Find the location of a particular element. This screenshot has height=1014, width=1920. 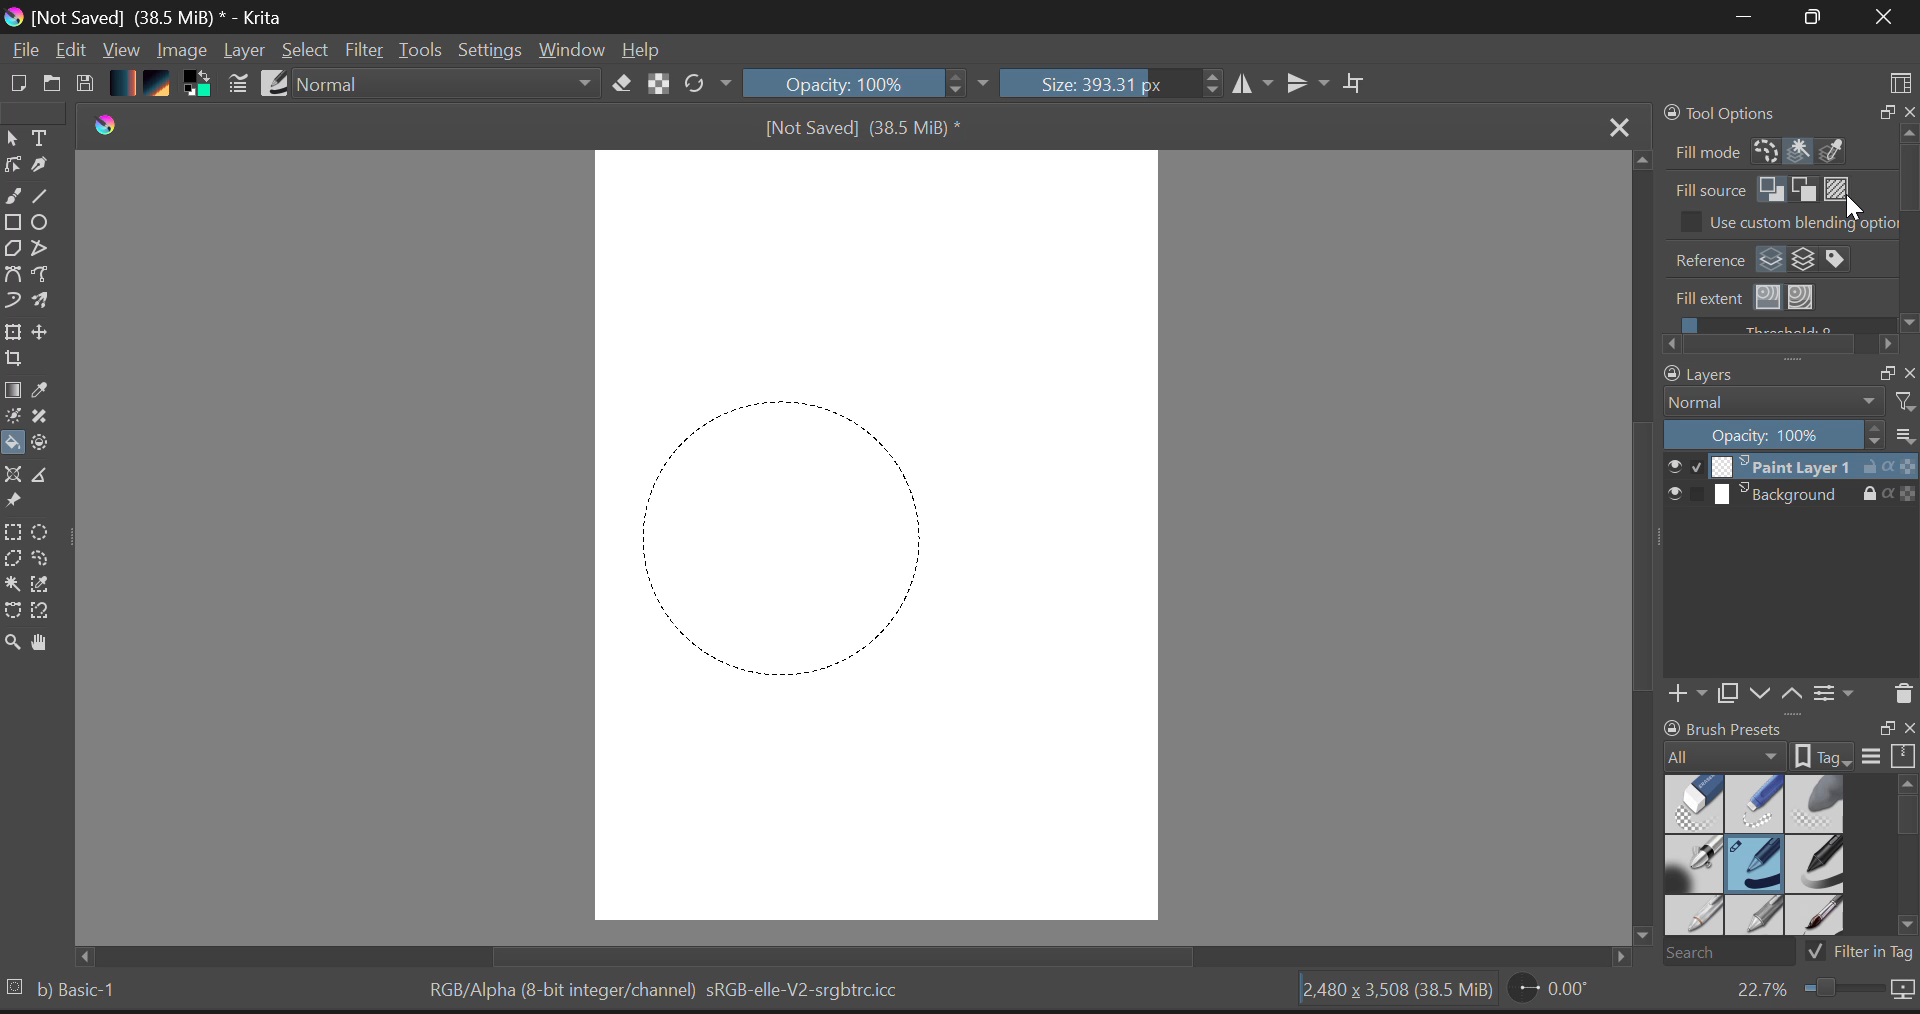

Document Dimensions is located at coordinates (1393, 992).